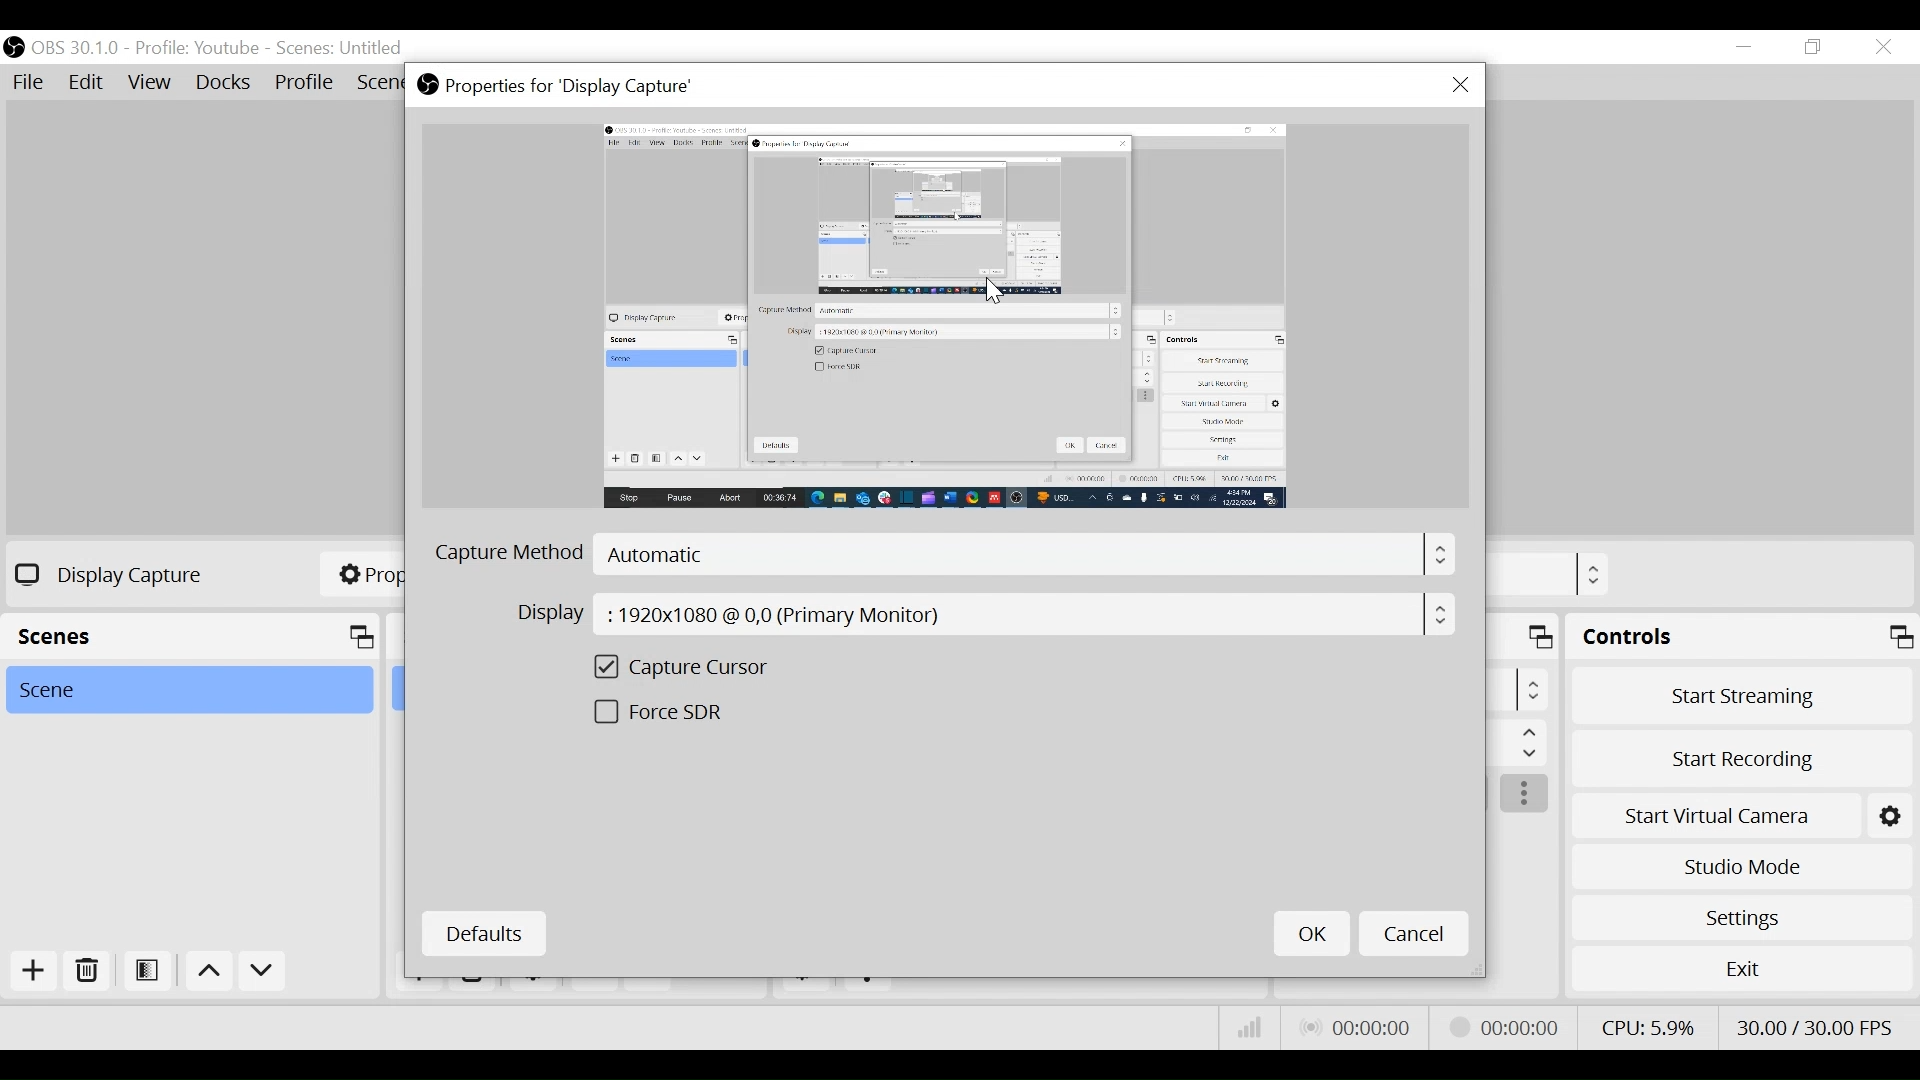  I want to click on Profile, so click(197, 49).